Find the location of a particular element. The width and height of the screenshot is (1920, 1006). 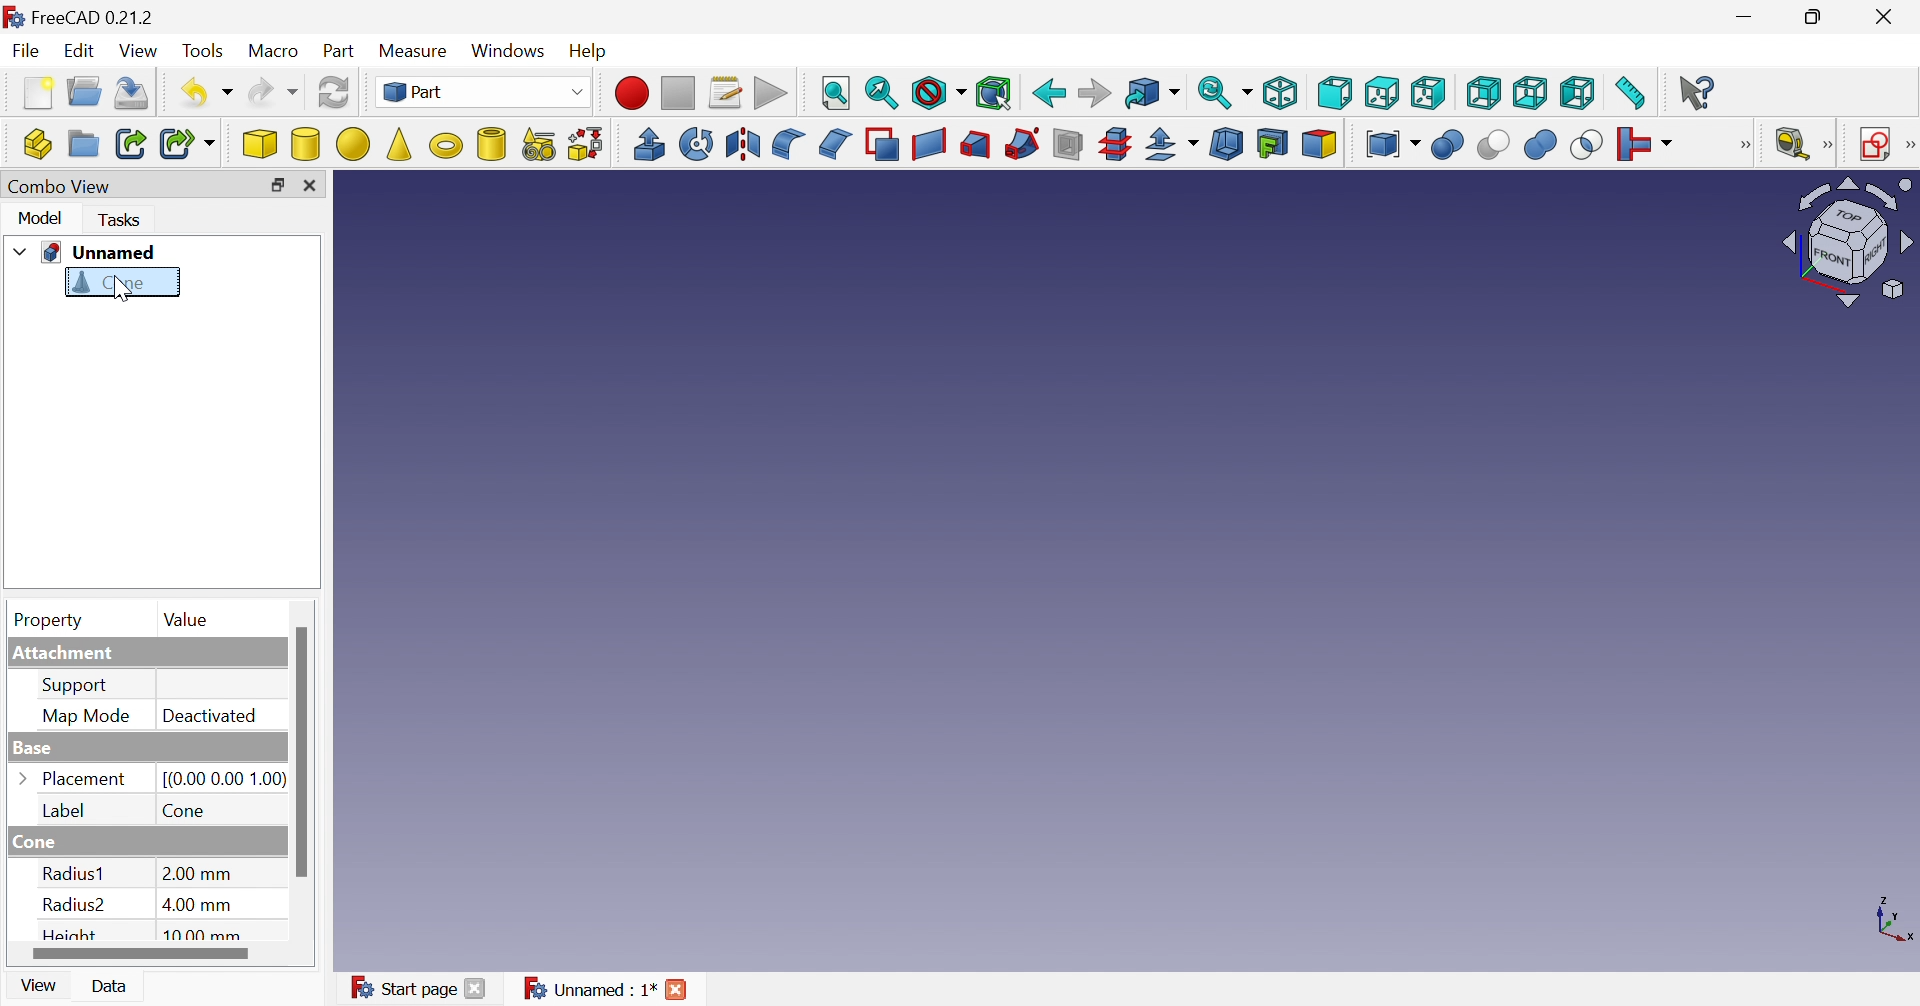

Save is located at coordinates (133, 93).